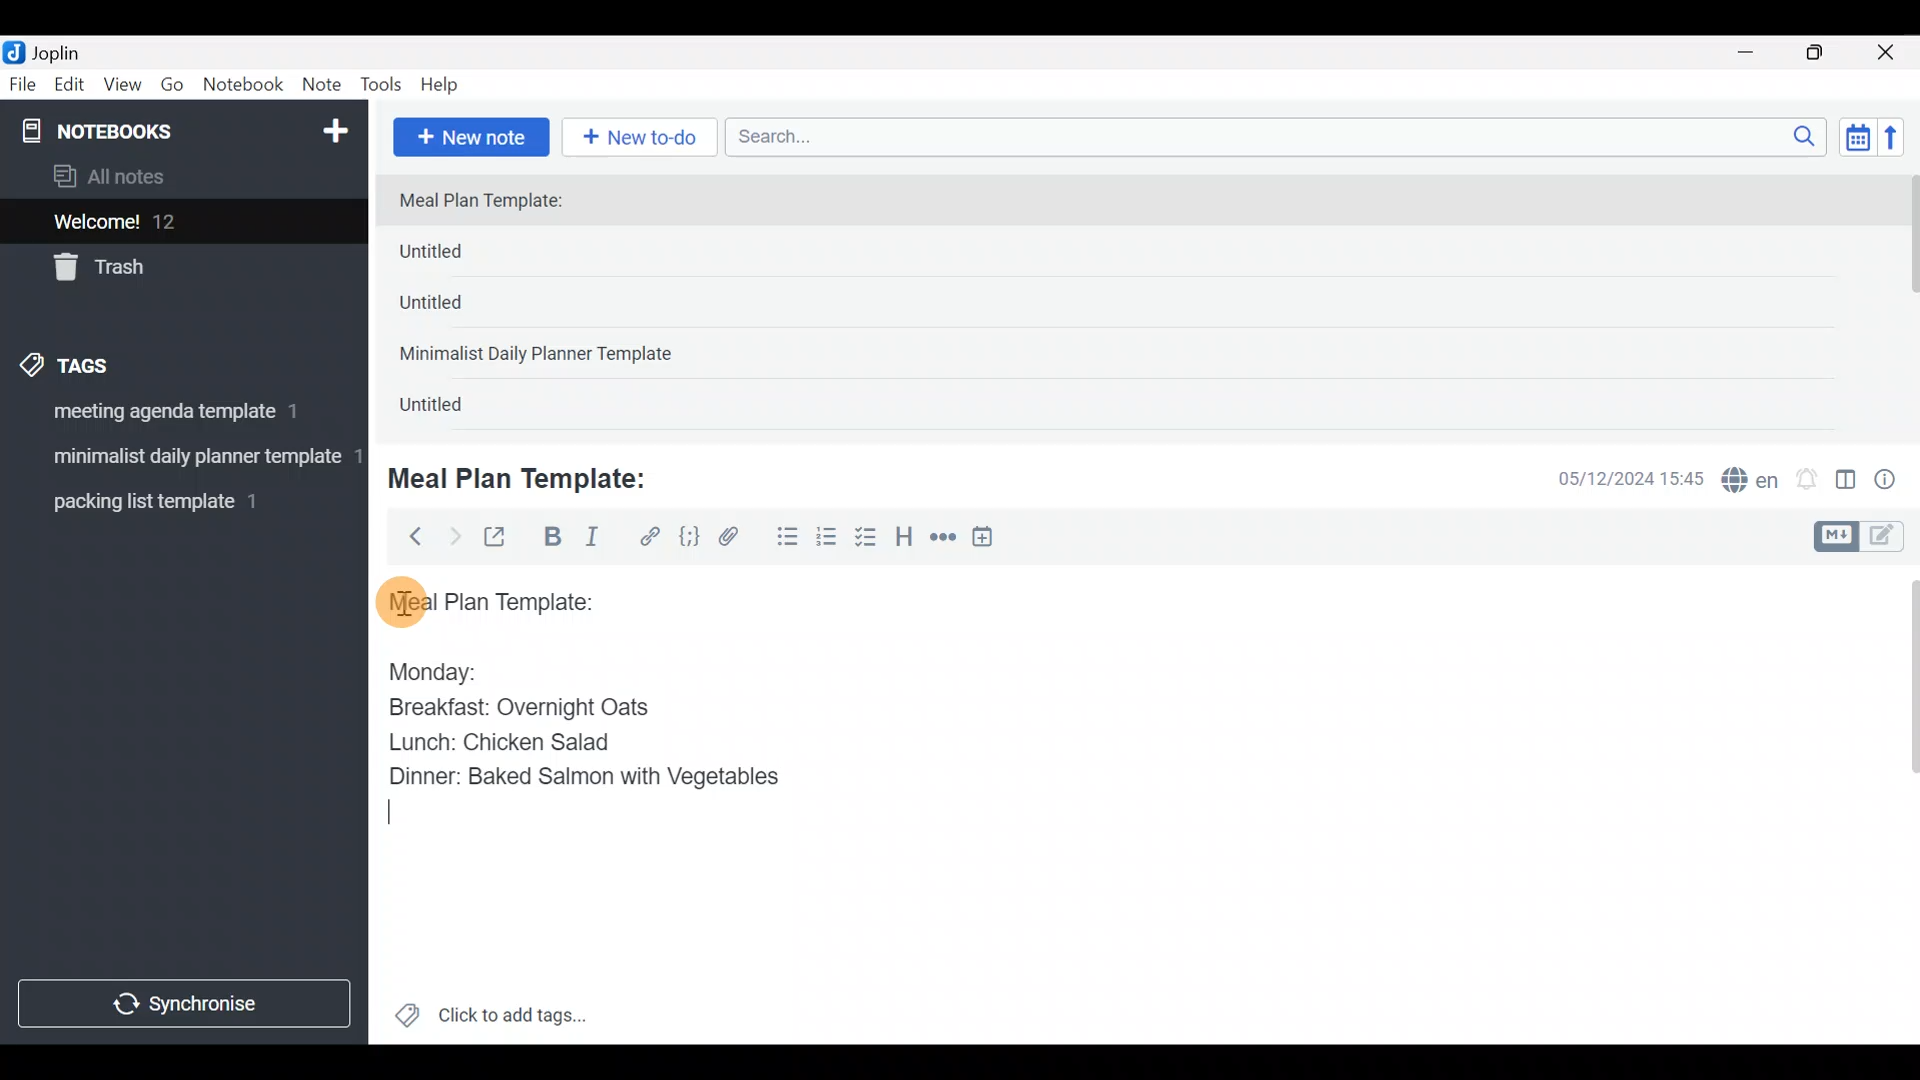  I want to click on Back, so click(407, 535).